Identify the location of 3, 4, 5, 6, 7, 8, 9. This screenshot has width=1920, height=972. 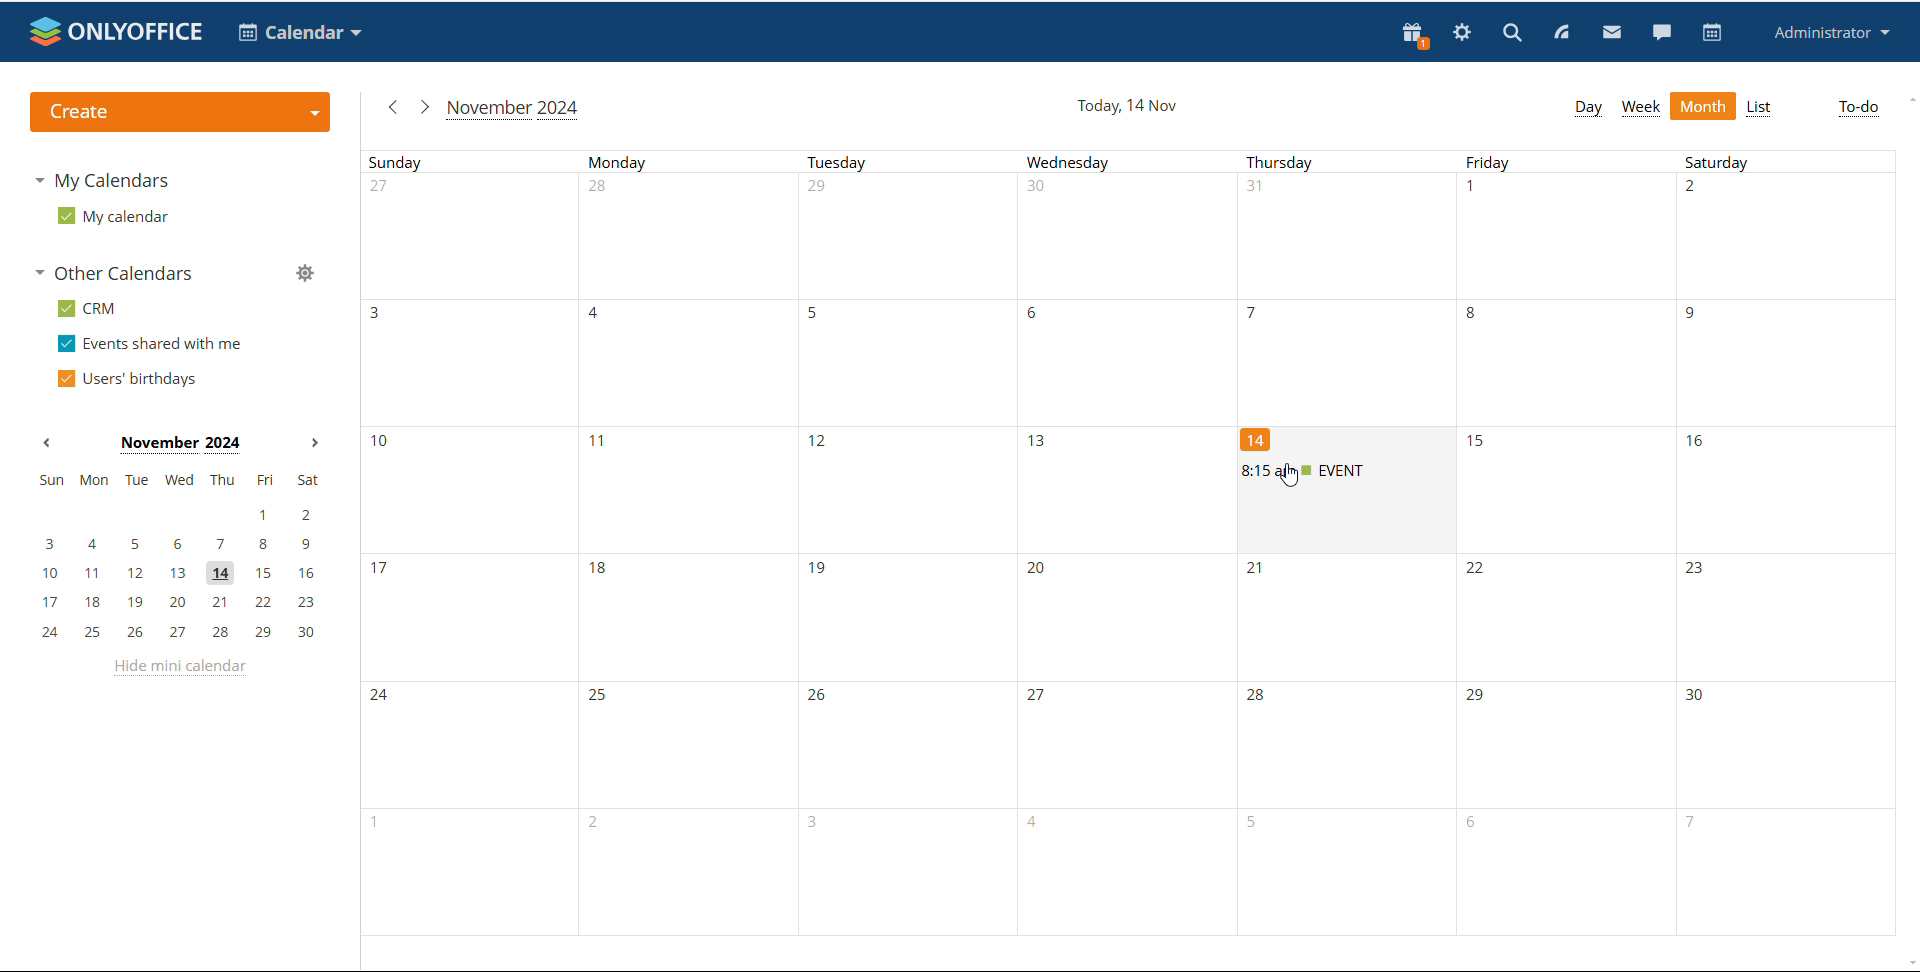
(176, 546).